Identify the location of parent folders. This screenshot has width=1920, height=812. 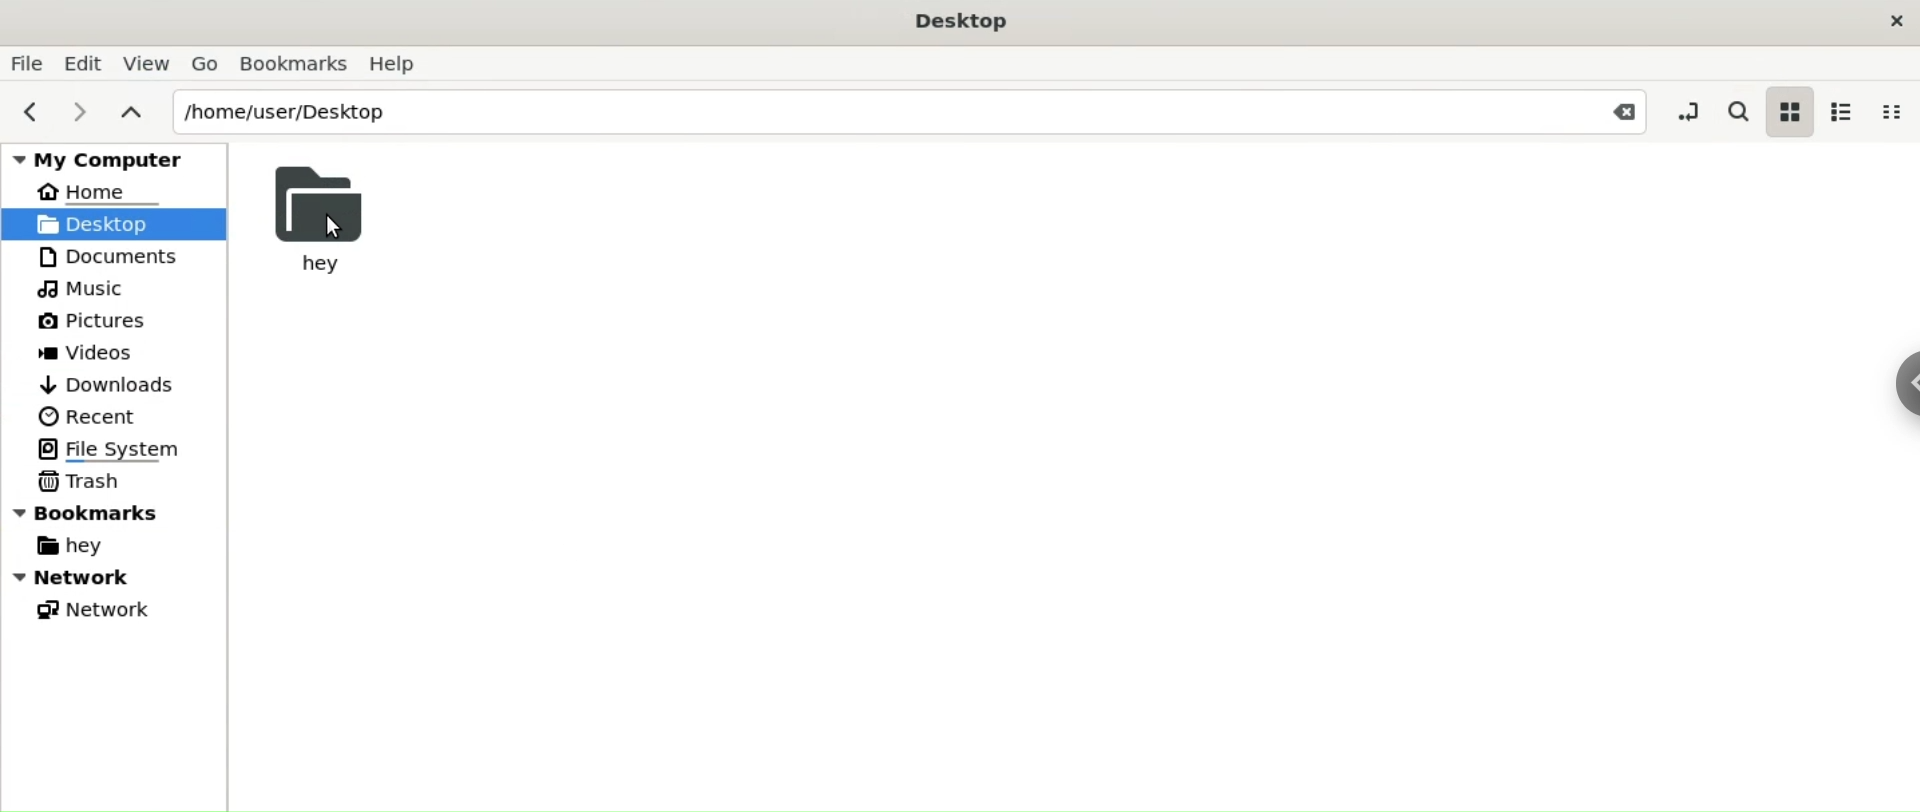
(130, 110).